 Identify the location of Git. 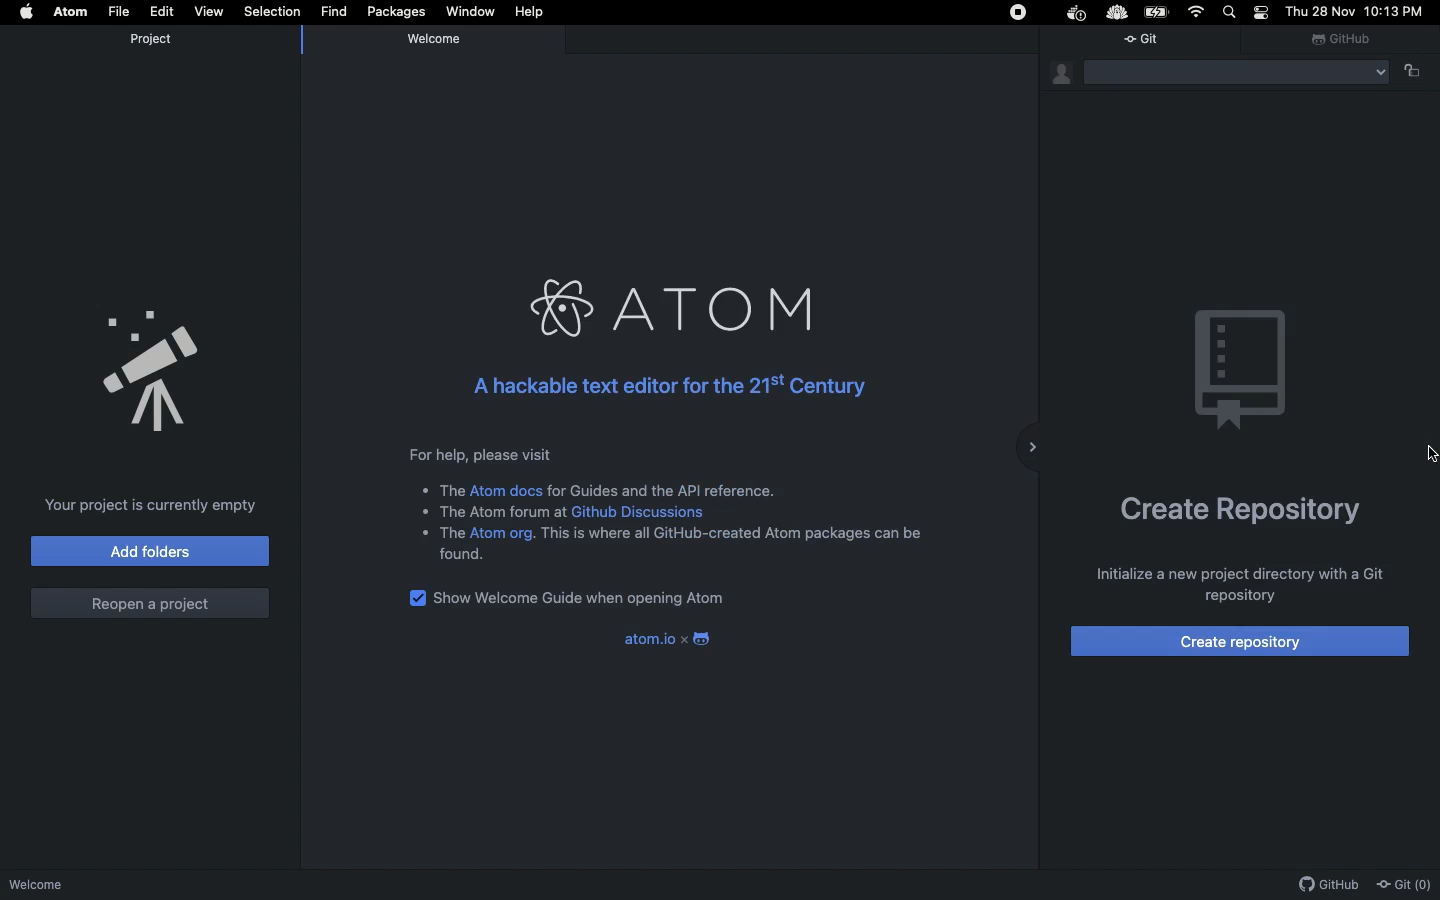
(1151, 45).